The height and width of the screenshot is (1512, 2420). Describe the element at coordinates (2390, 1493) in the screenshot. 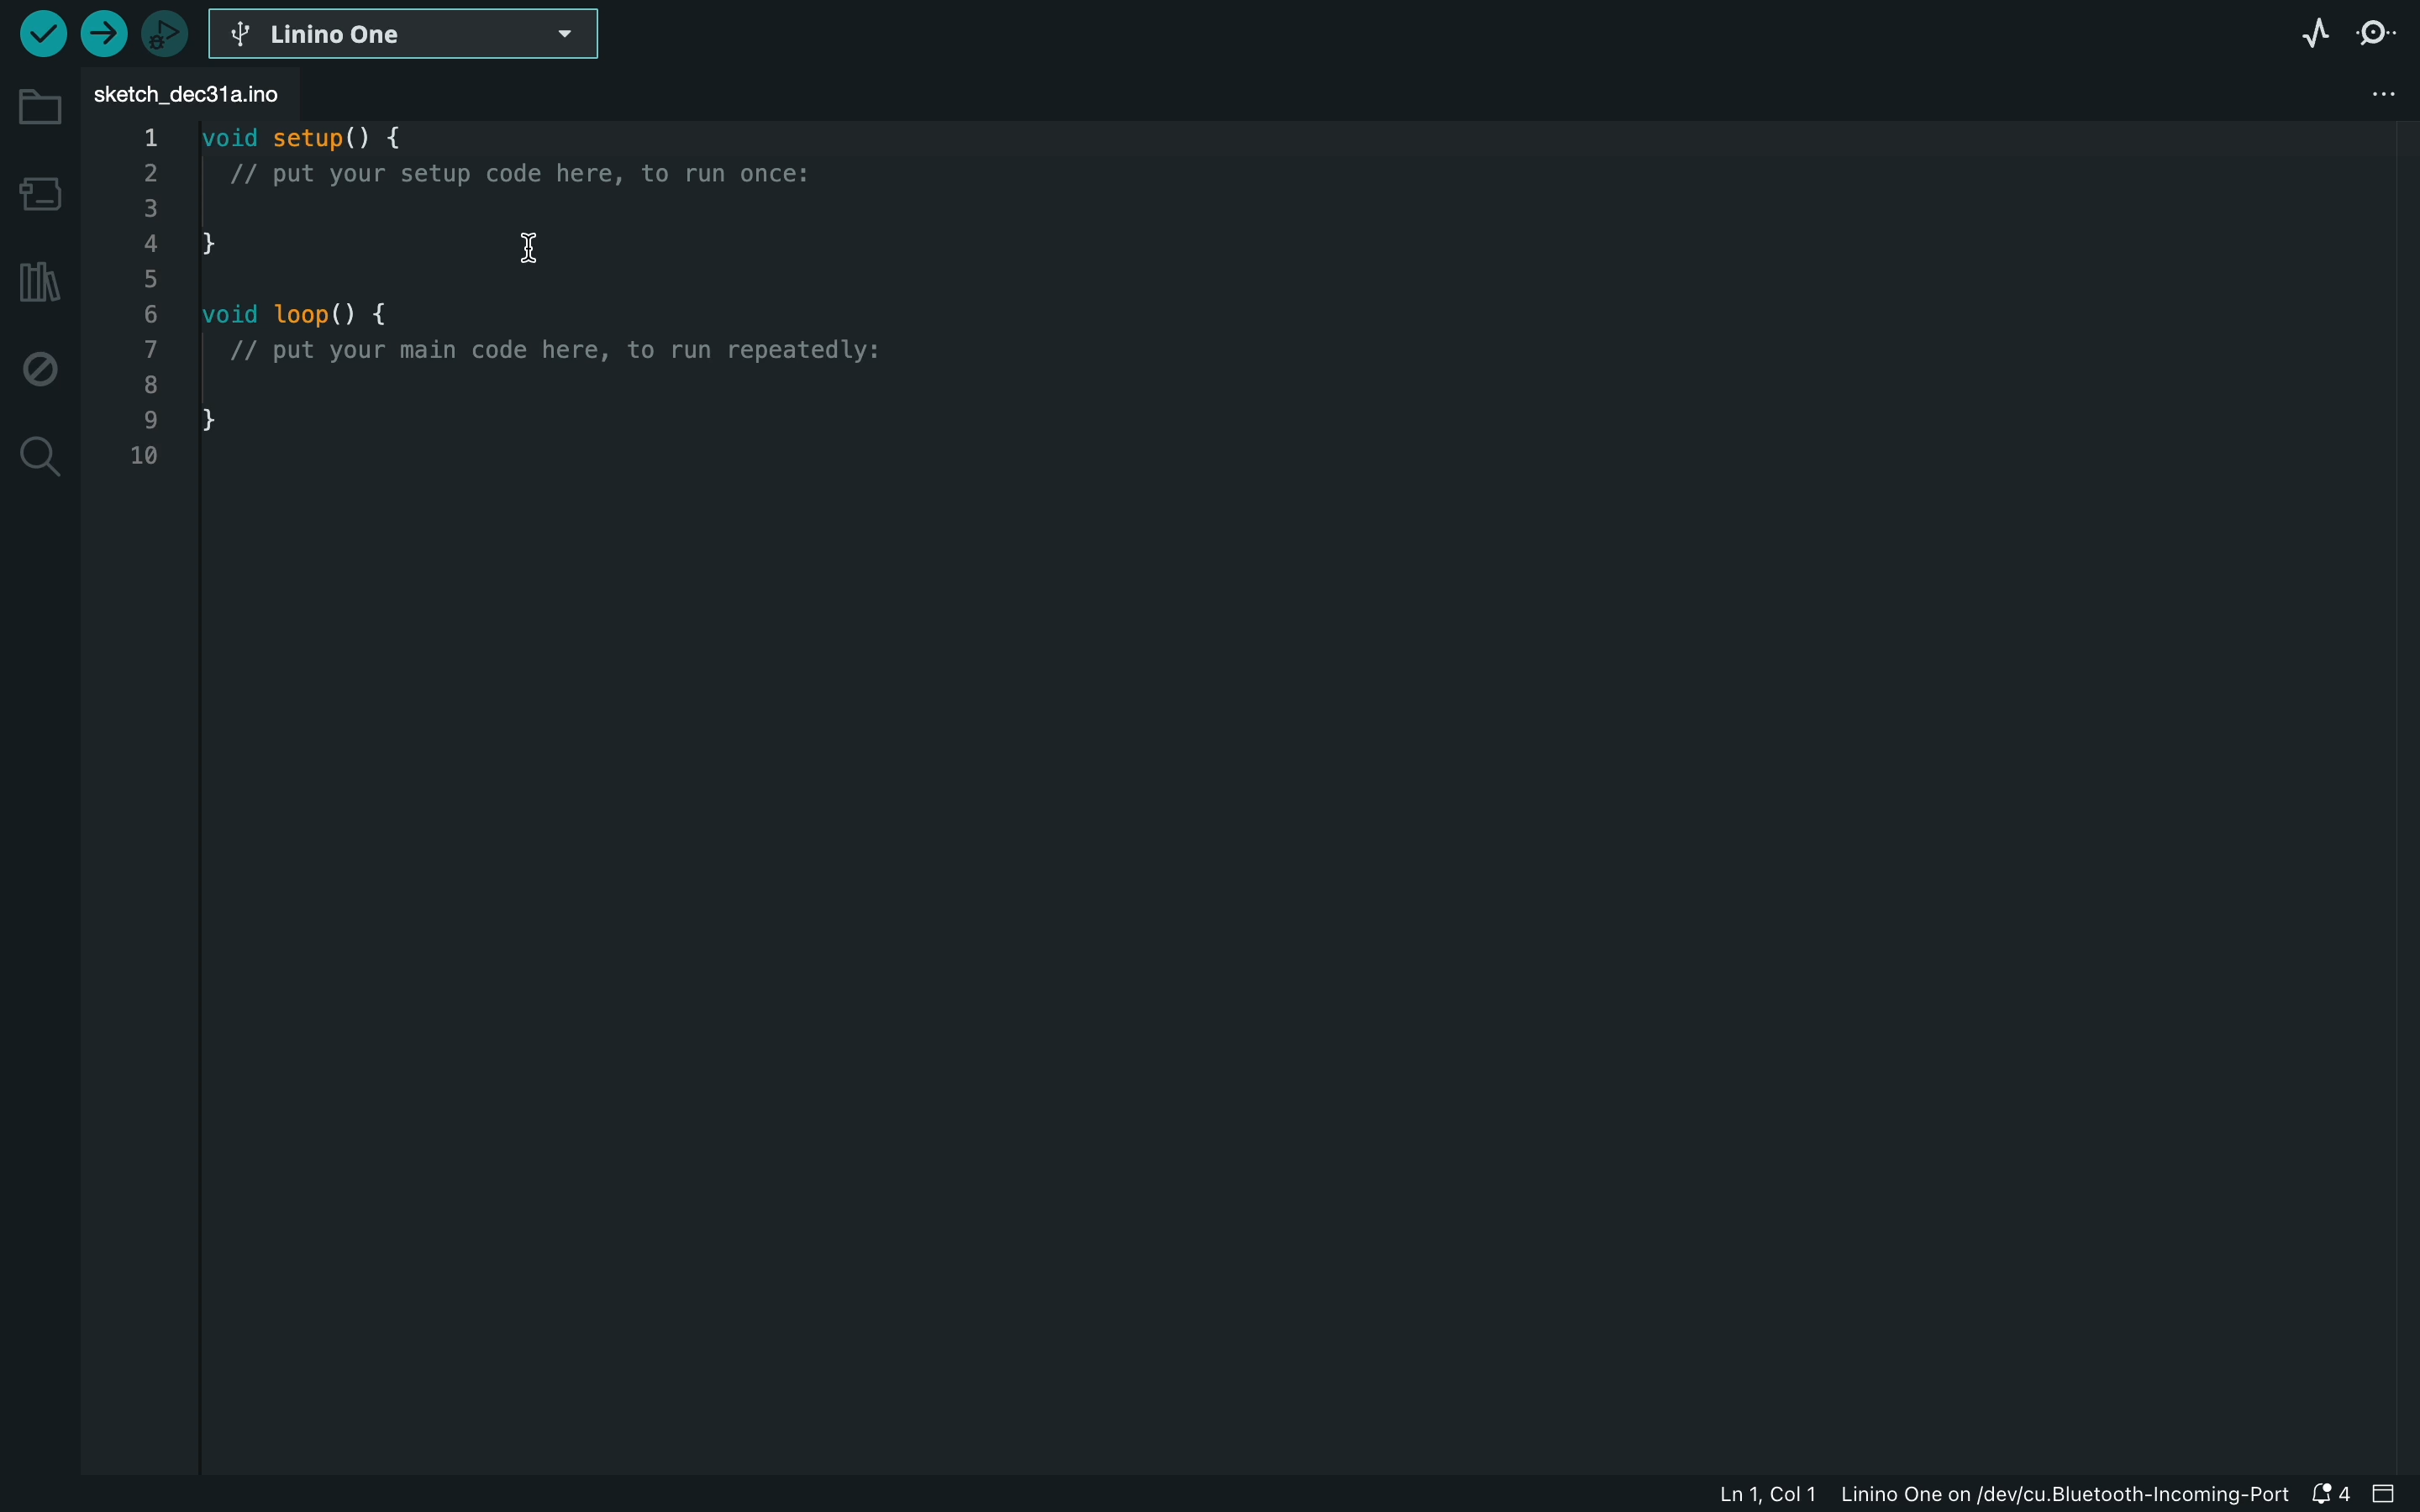

I see `close bar` at that location.